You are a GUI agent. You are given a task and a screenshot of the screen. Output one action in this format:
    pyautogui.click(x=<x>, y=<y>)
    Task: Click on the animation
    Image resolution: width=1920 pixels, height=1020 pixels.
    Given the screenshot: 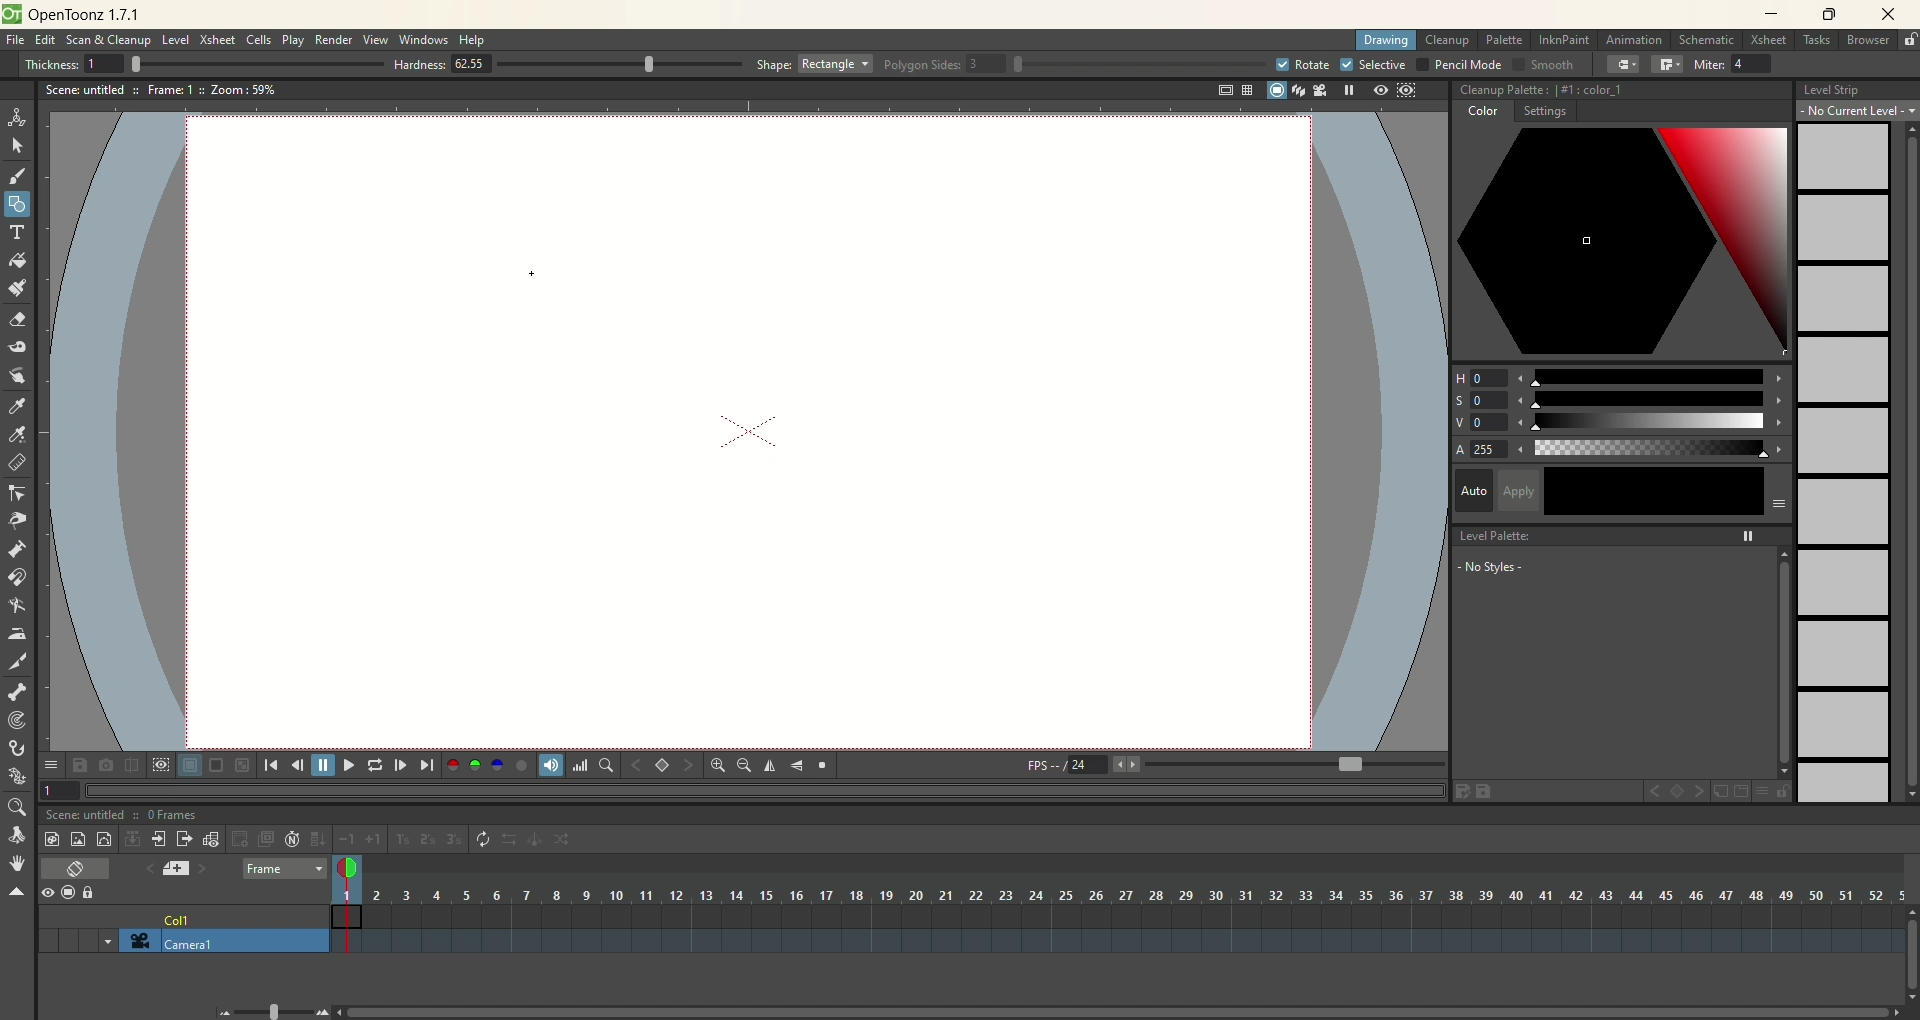 What is the action you would take?
    pyautogui.click(x=1638, y=41)
    